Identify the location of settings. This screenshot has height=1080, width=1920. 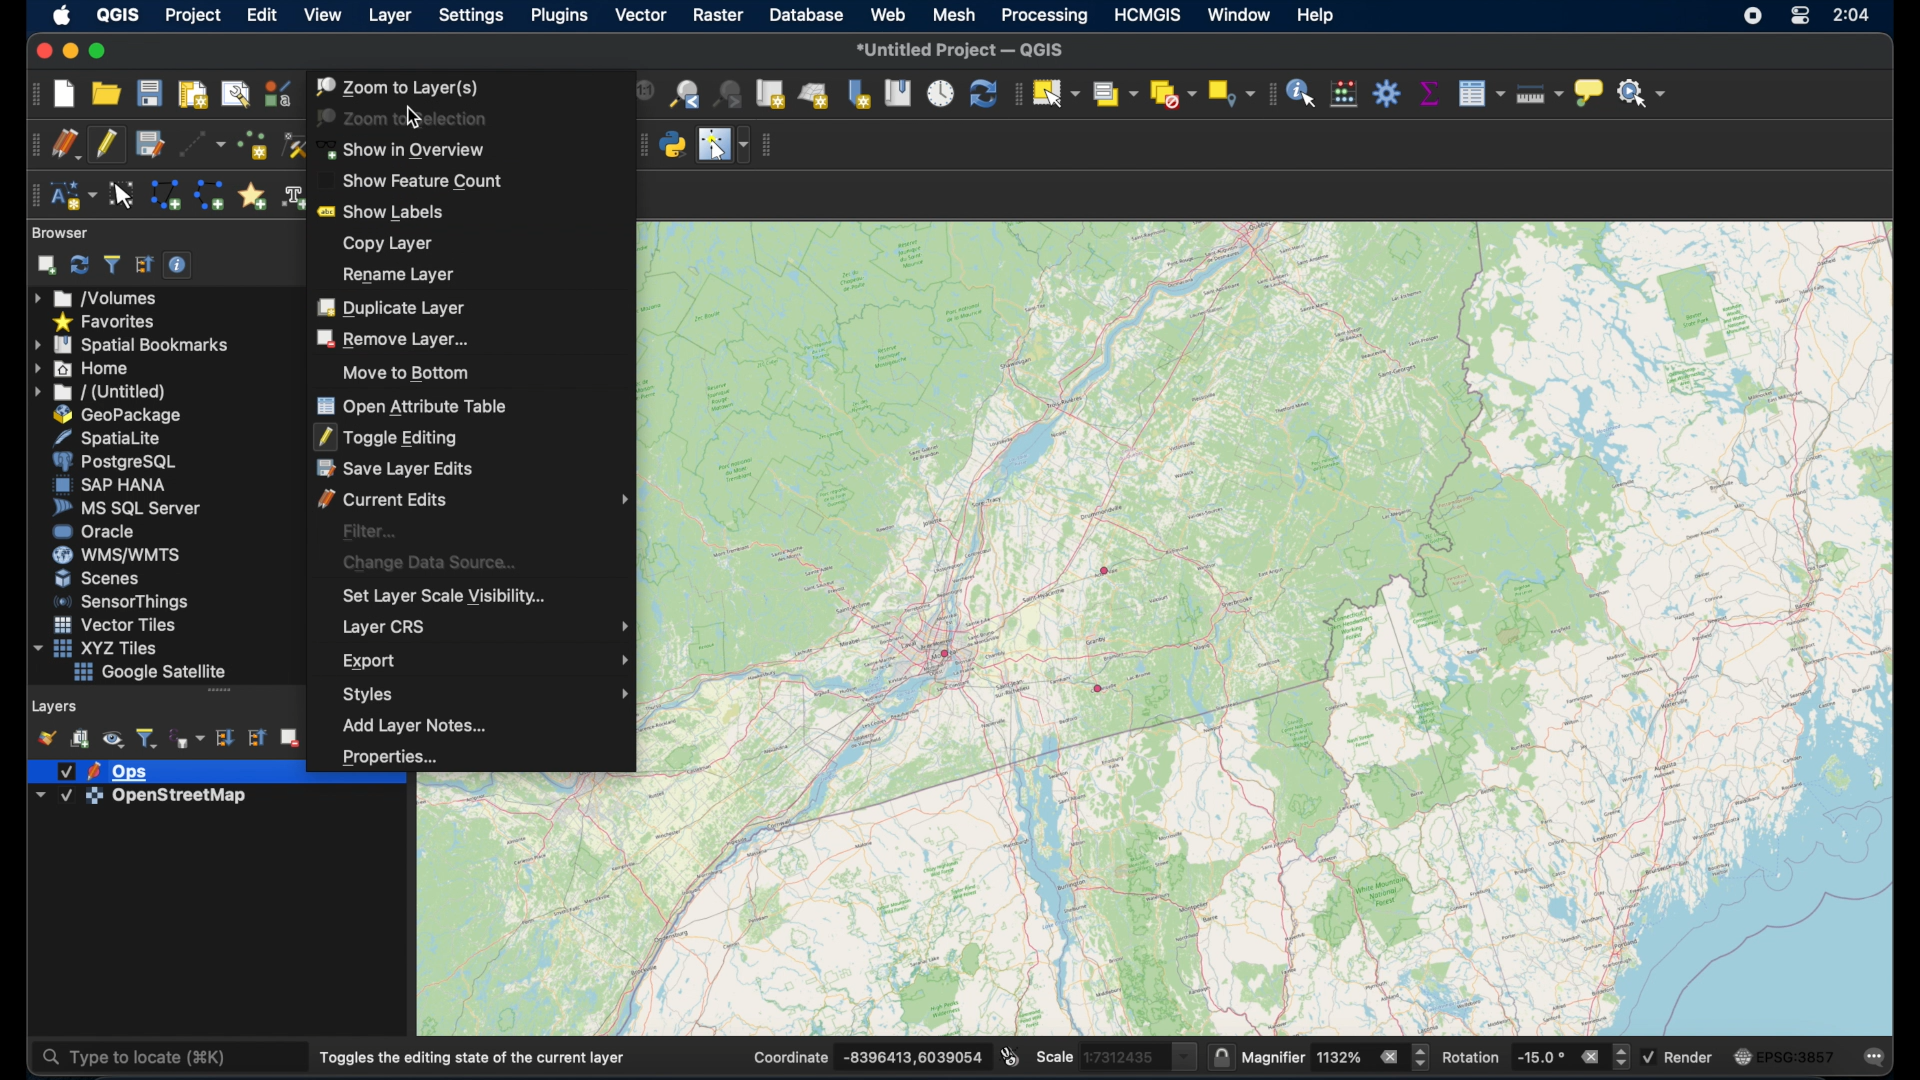
(473, 17).